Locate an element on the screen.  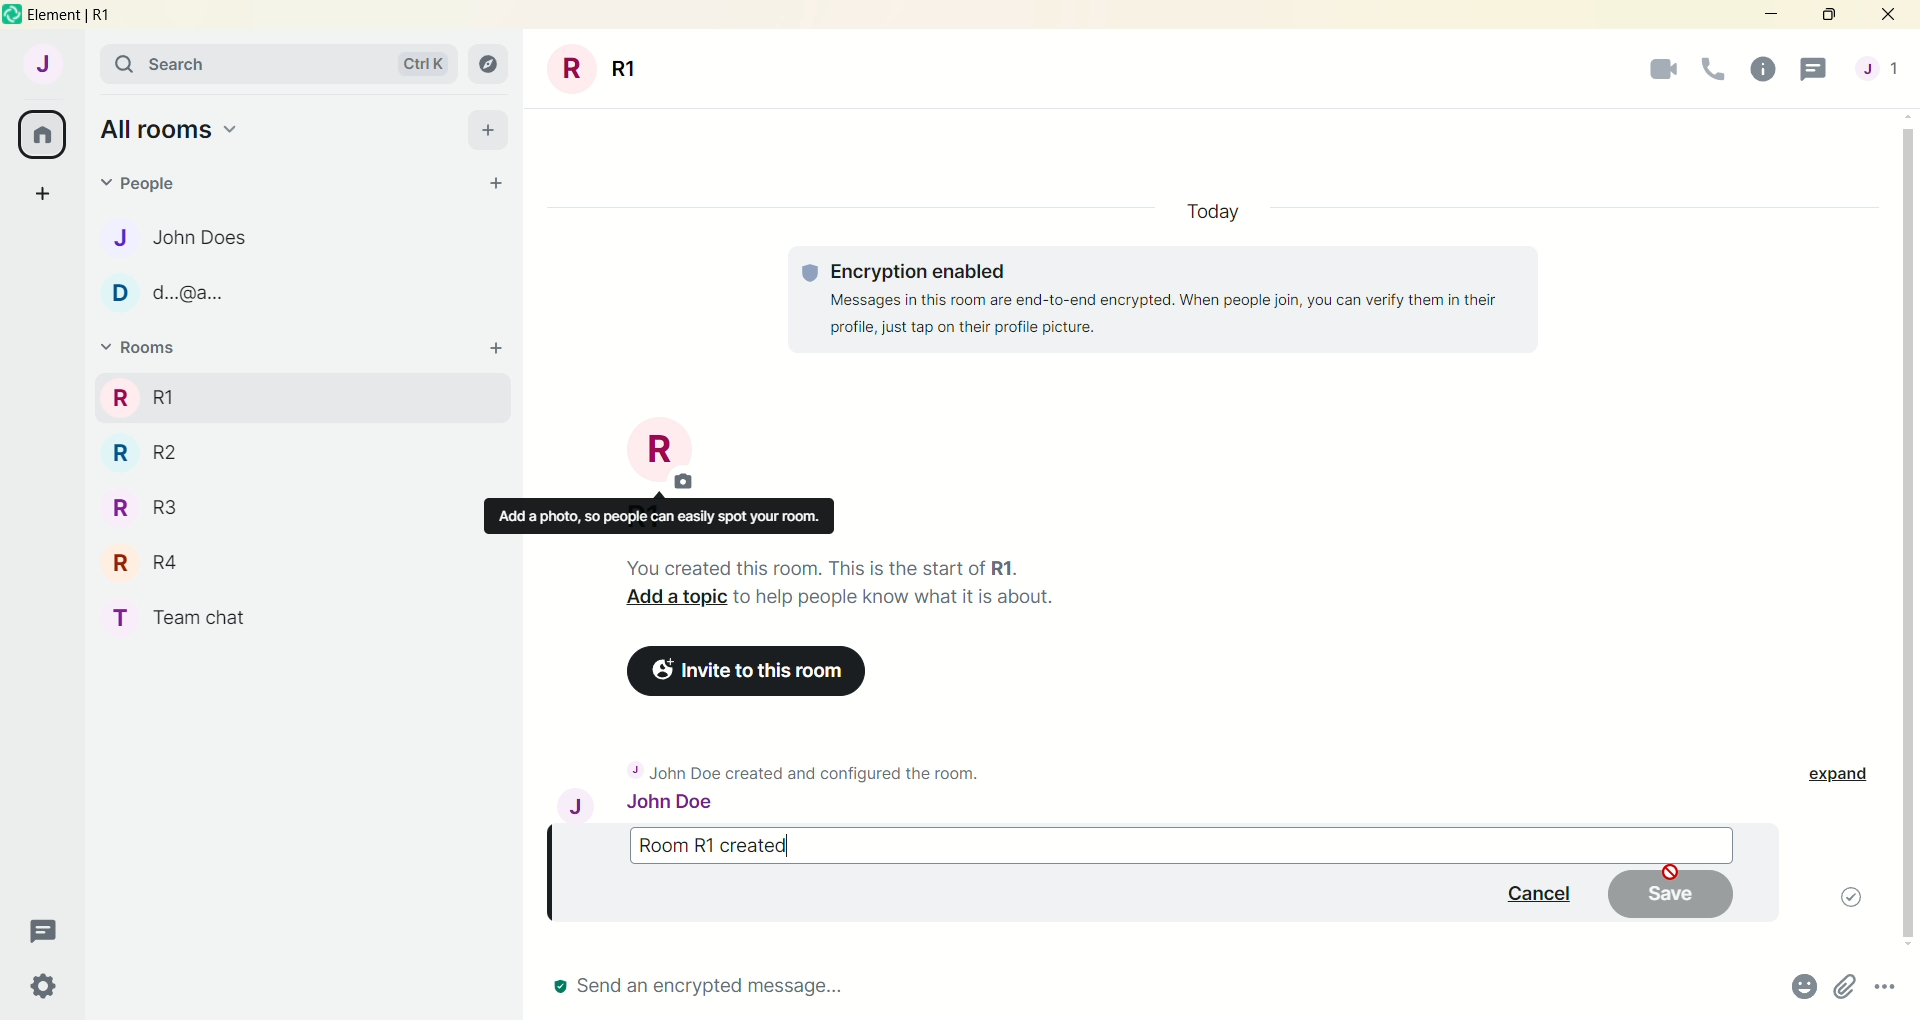
vertical scroll bar is located at coordinates (1908, 530).